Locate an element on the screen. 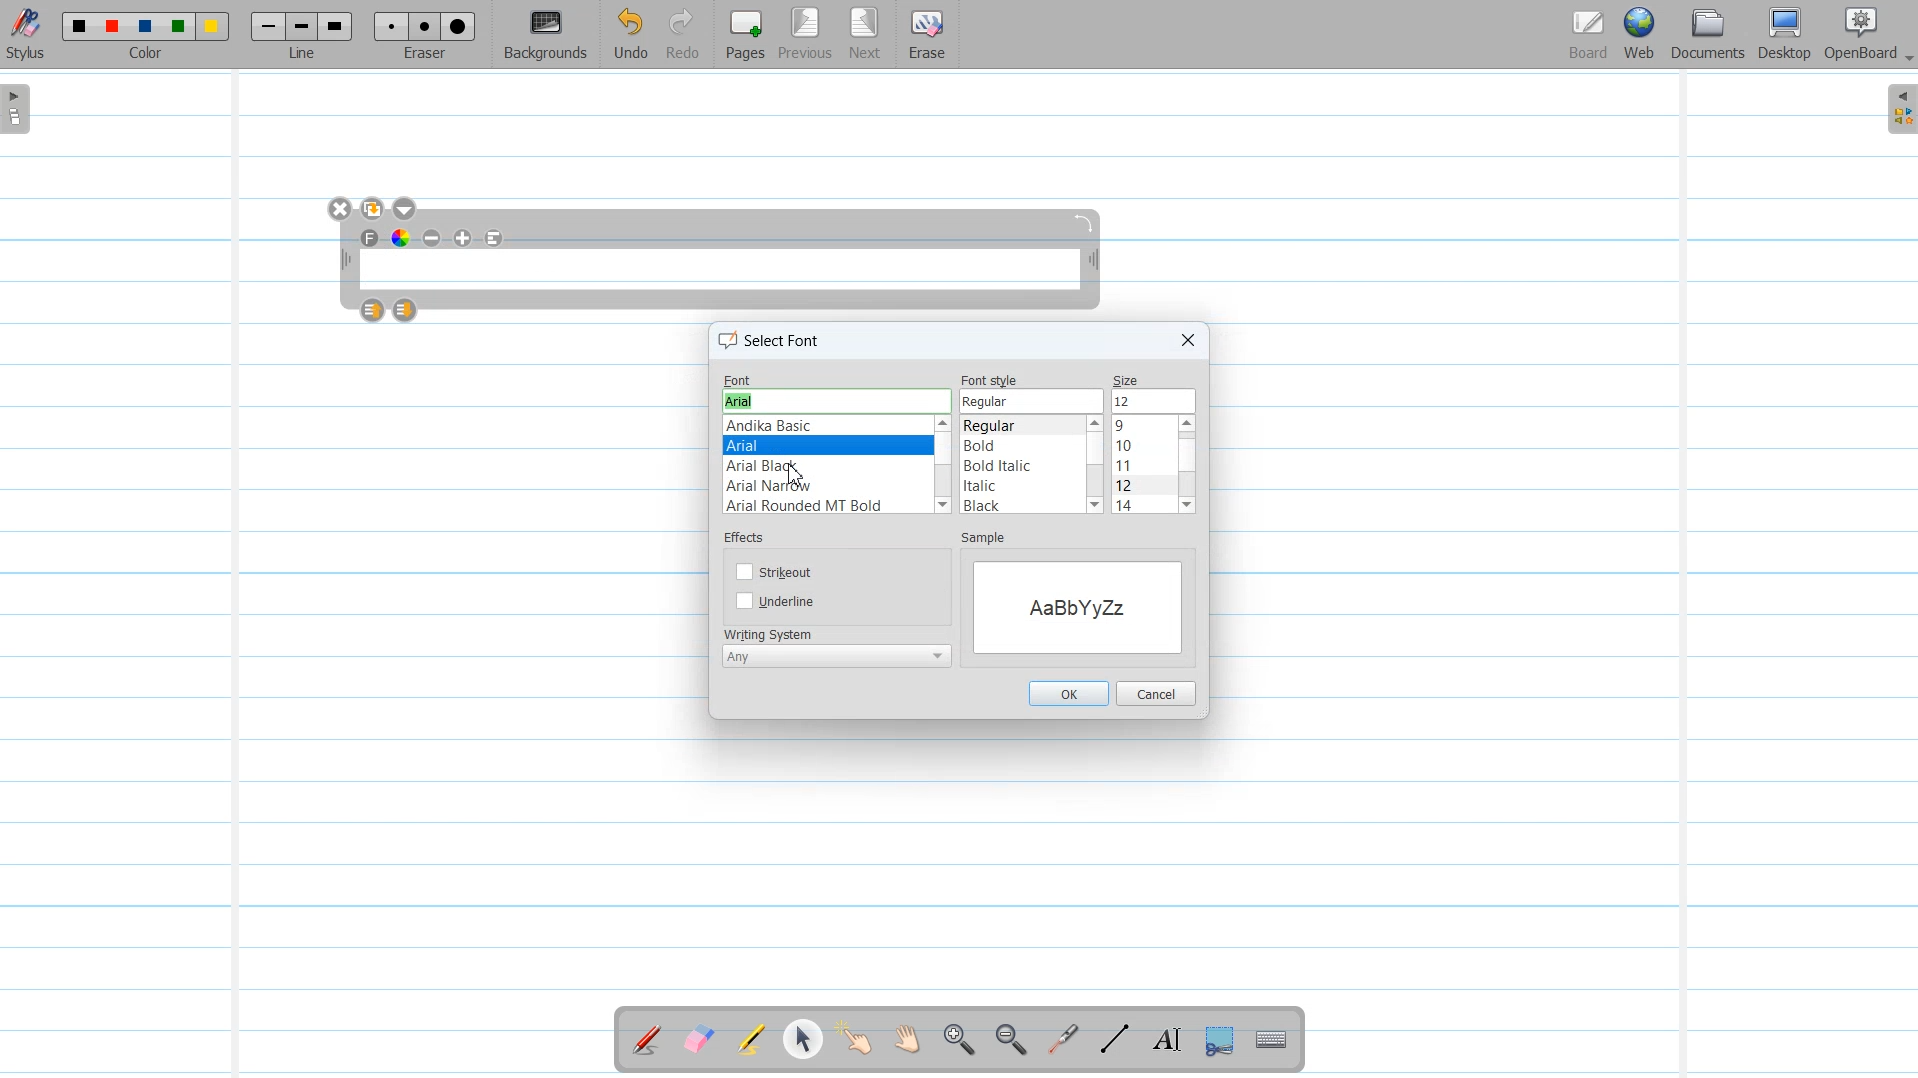  Close Window is located at coordinates (1186, 340).